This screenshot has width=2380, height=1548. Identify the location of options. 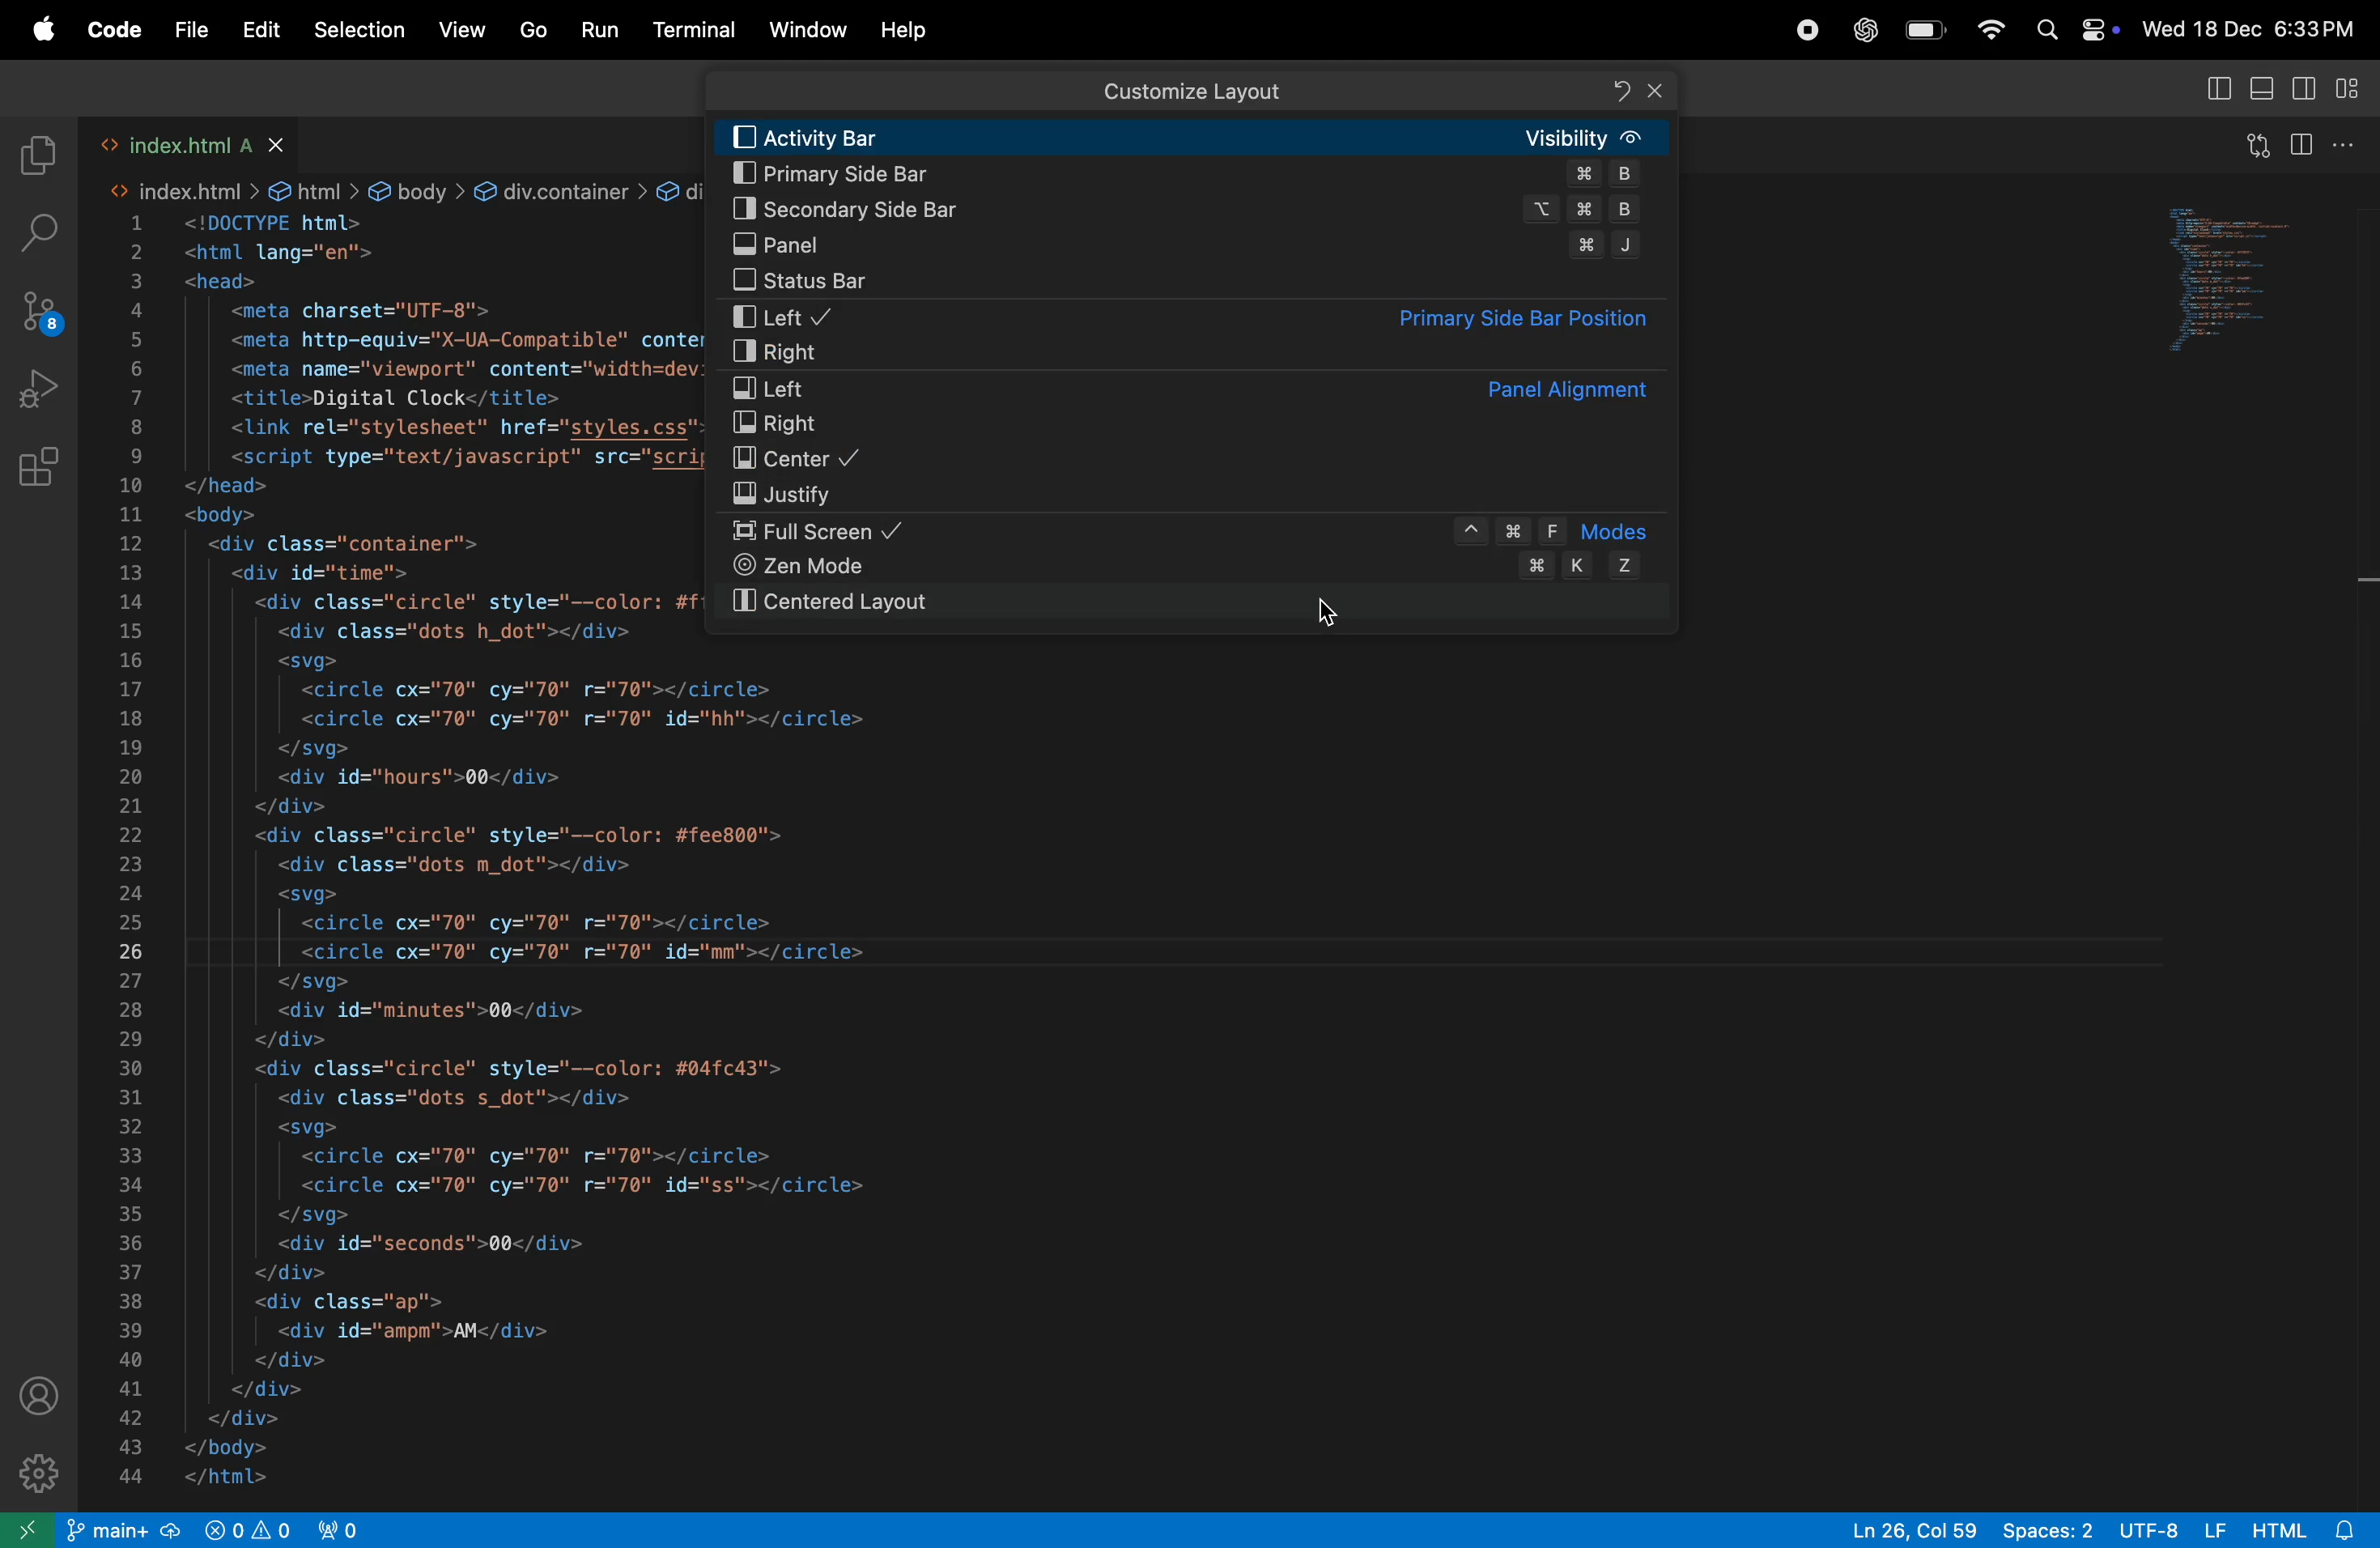
(2352, 143).